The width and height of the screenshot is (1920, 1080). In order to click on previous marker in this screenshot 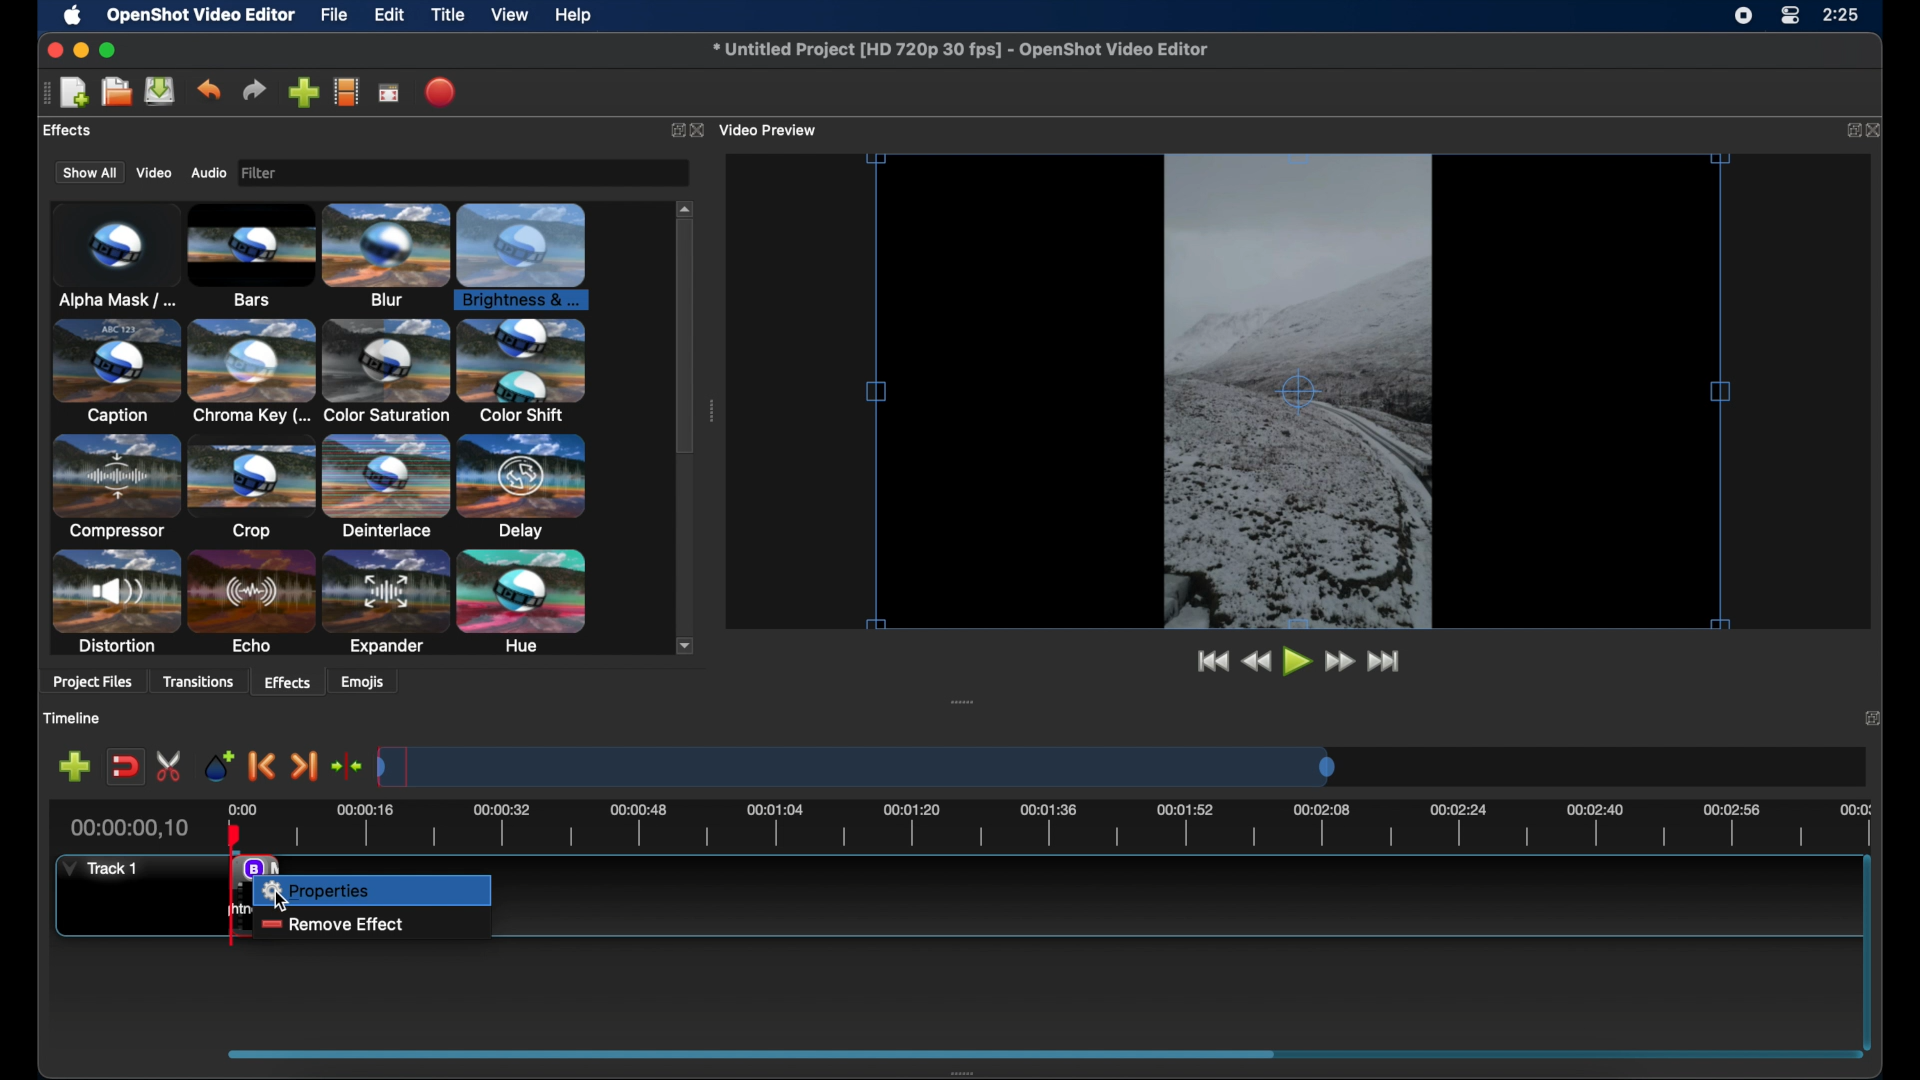, I will do `click(259, 765)`.